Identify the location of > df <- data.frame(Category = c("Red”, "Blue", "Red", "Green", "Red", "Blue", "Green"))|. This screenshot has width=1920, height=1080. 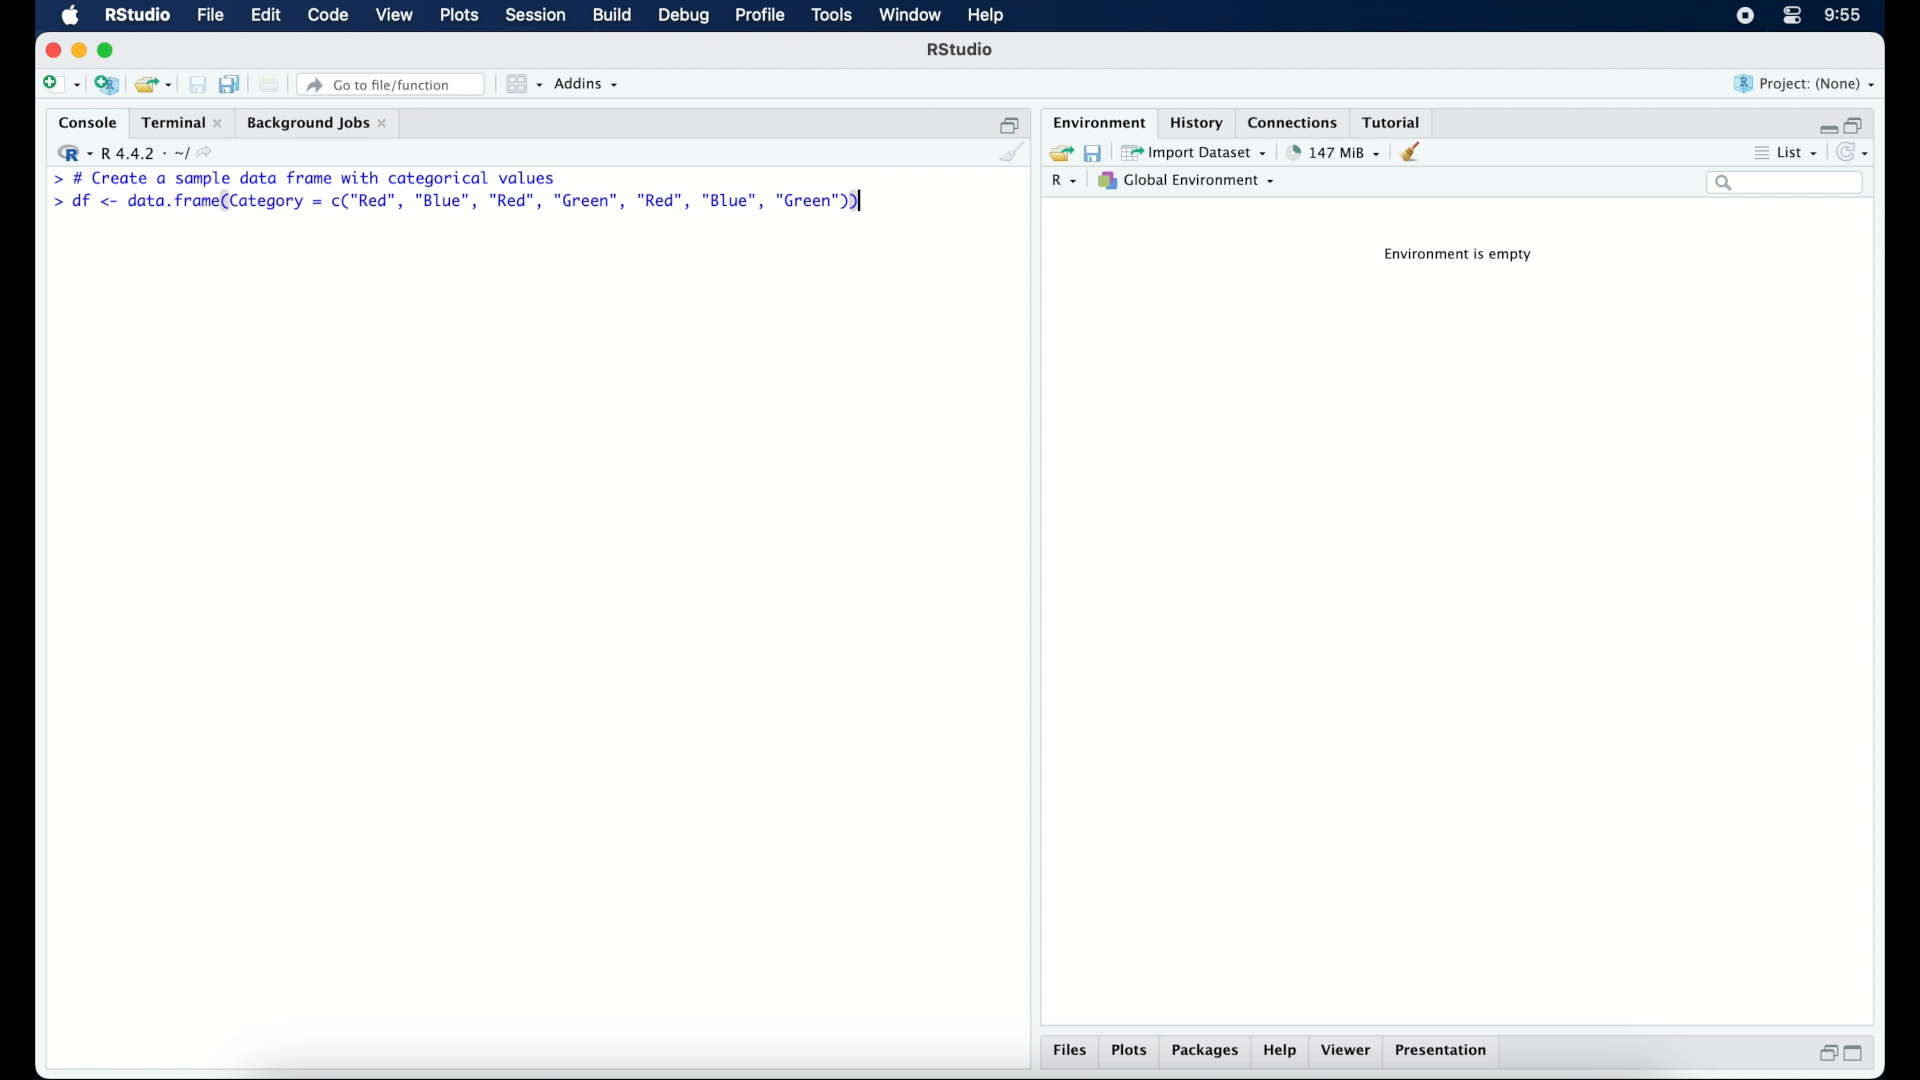
(460, 202).